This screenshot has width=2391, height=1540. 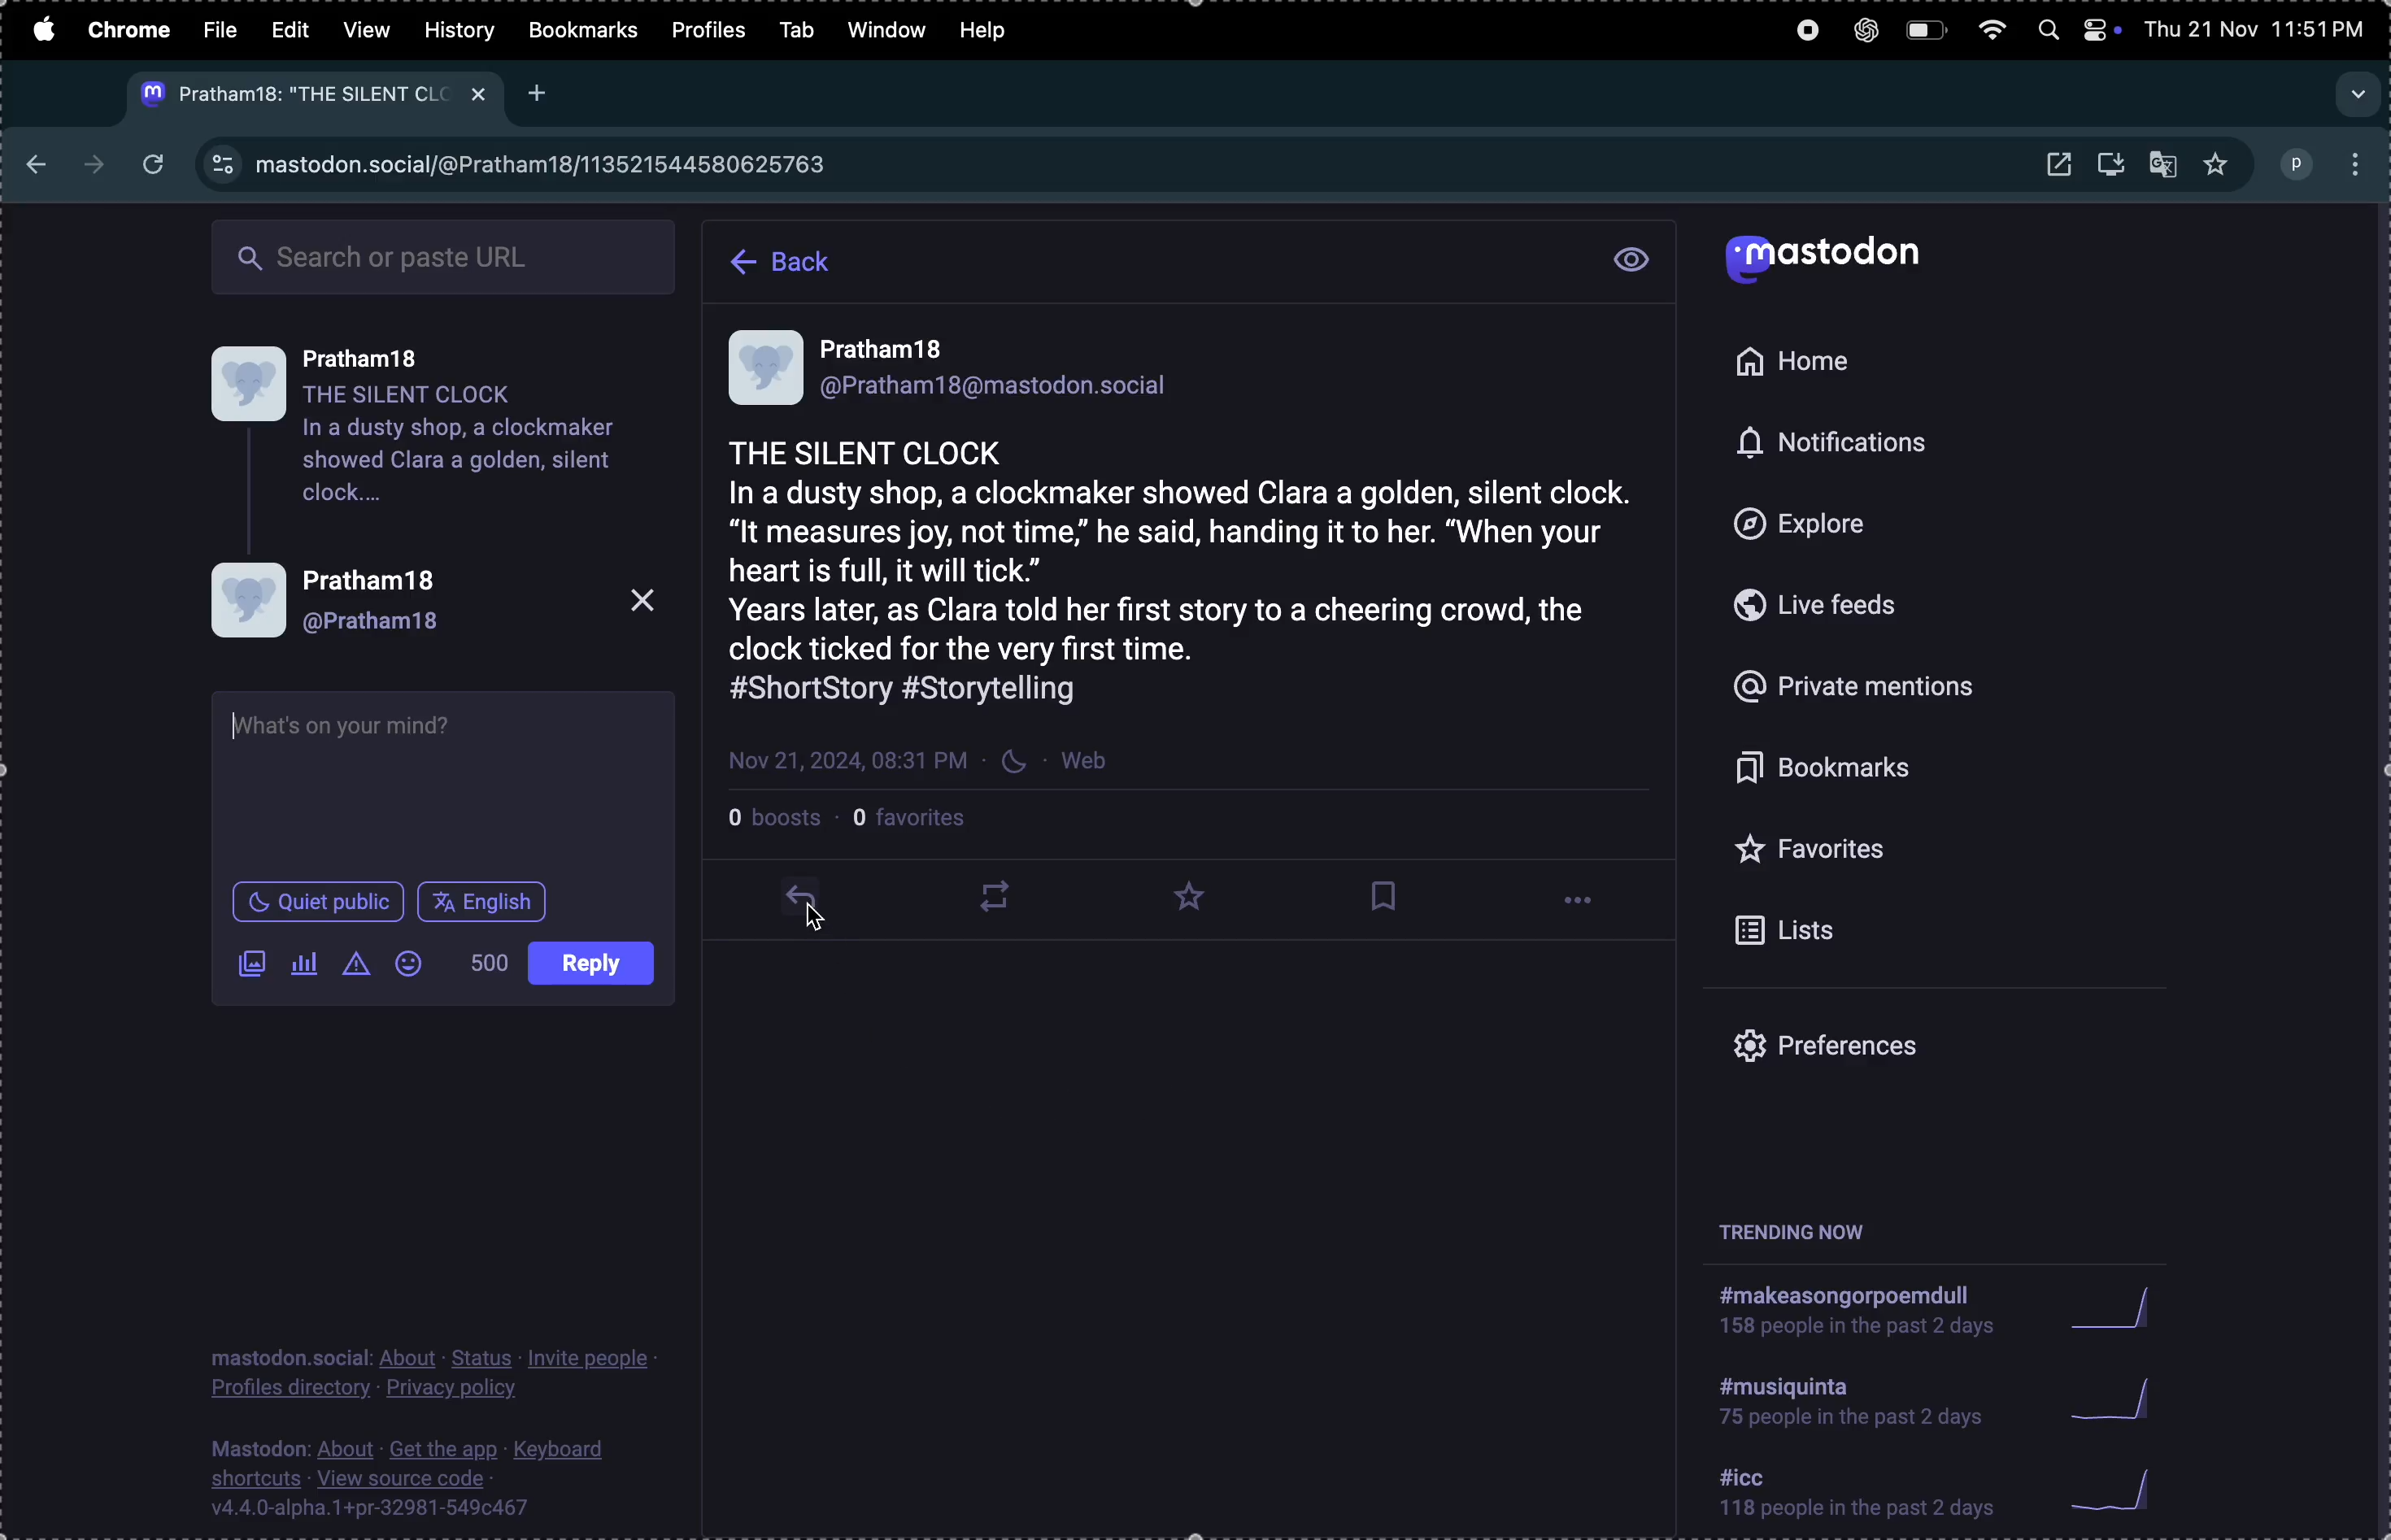 What do you see at coordinates (447, 252) in the screenshot?
I see `searchbar` at bounding box center [447, 252].